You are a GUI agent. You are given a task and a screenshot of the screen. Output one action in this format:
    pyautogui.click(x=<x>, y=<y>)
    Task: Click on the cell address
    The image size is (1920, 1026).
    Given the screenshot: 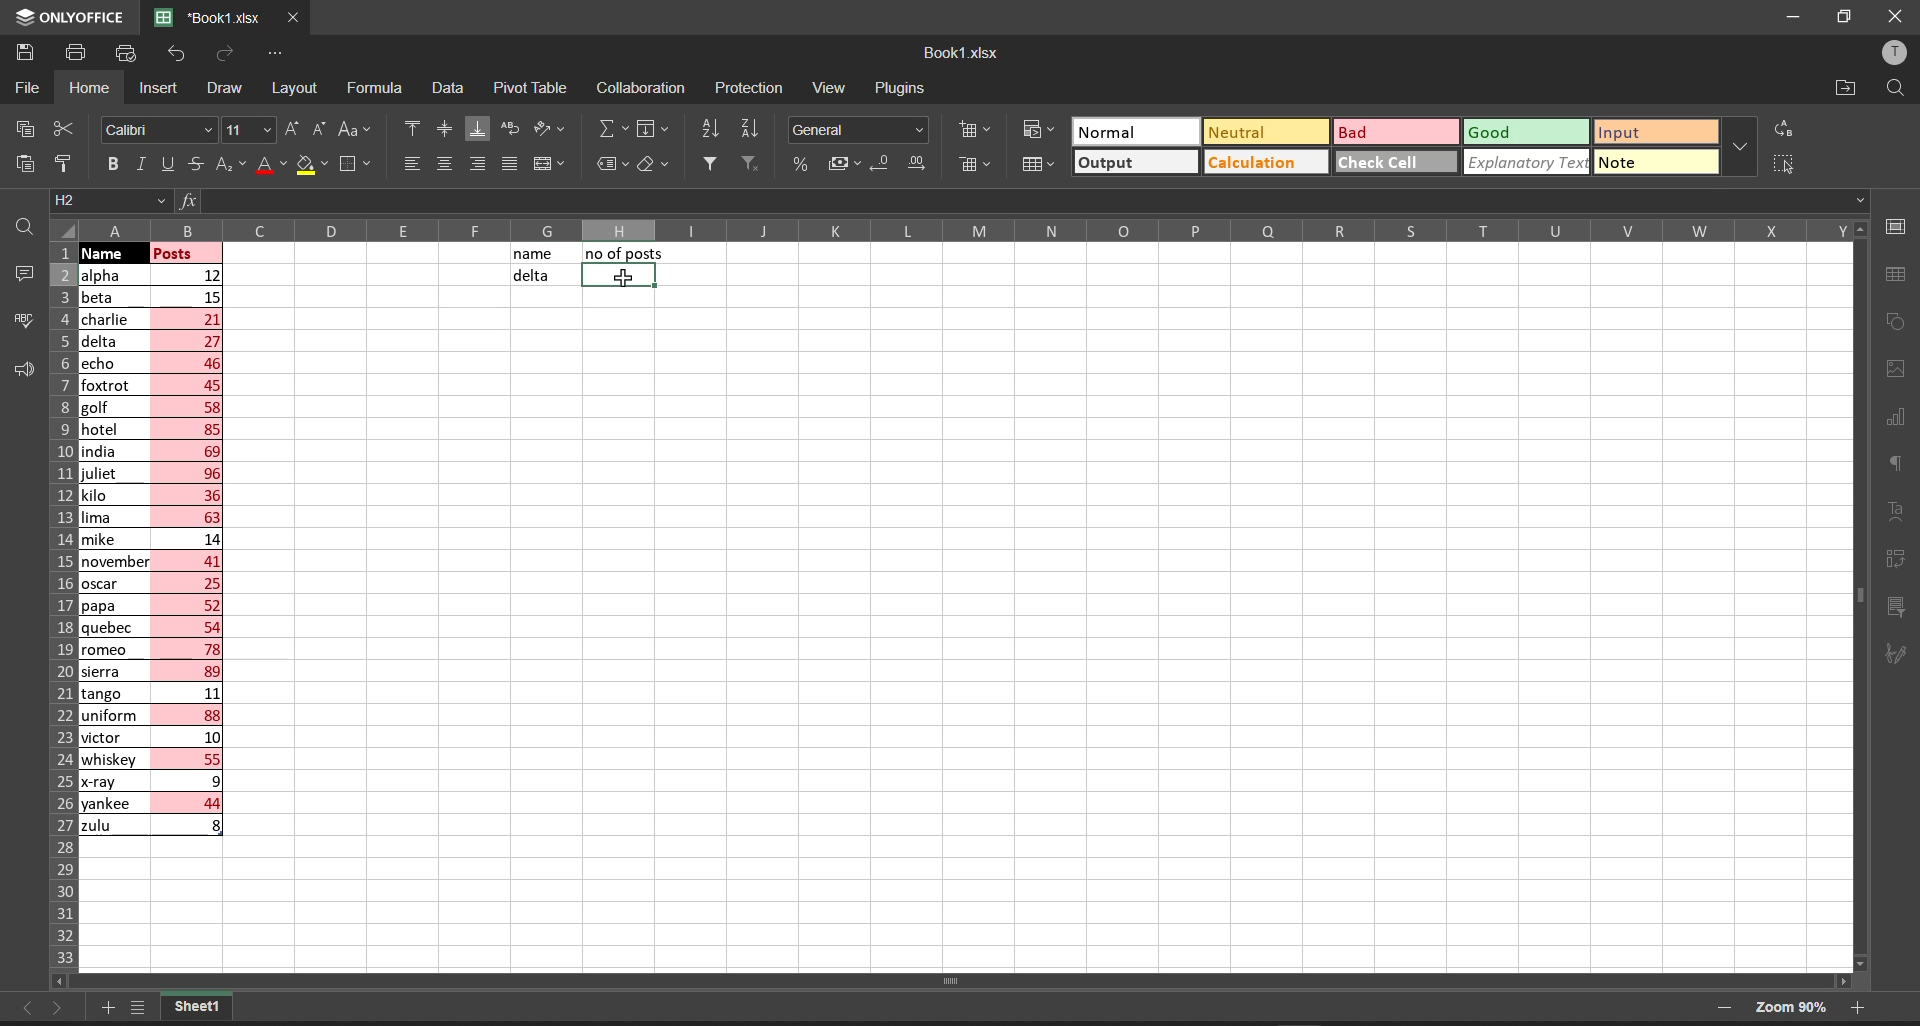 What is the action you would take?
    pyautogui.click(x=107, y=202)
    